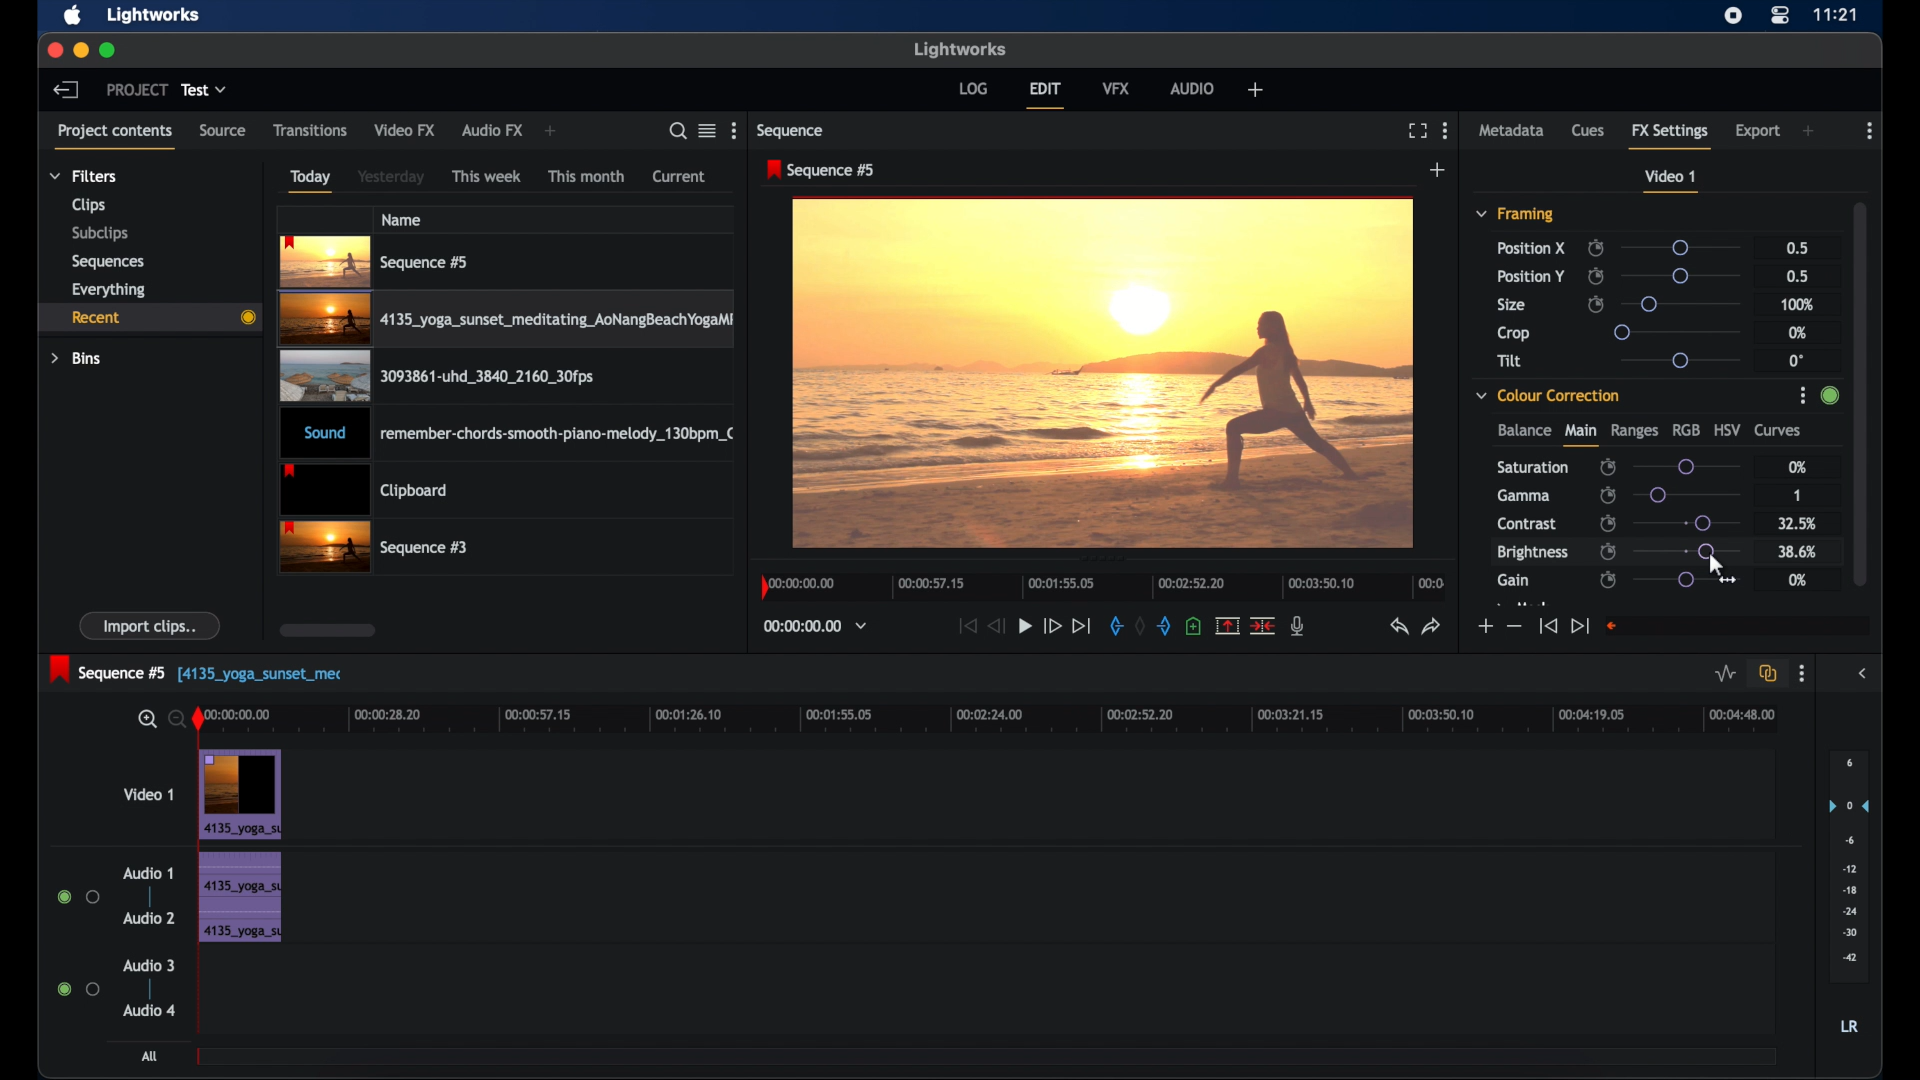 The height and width of the screenshot is (1080, 1920). I want to click on audio 3, so click(150, 966).